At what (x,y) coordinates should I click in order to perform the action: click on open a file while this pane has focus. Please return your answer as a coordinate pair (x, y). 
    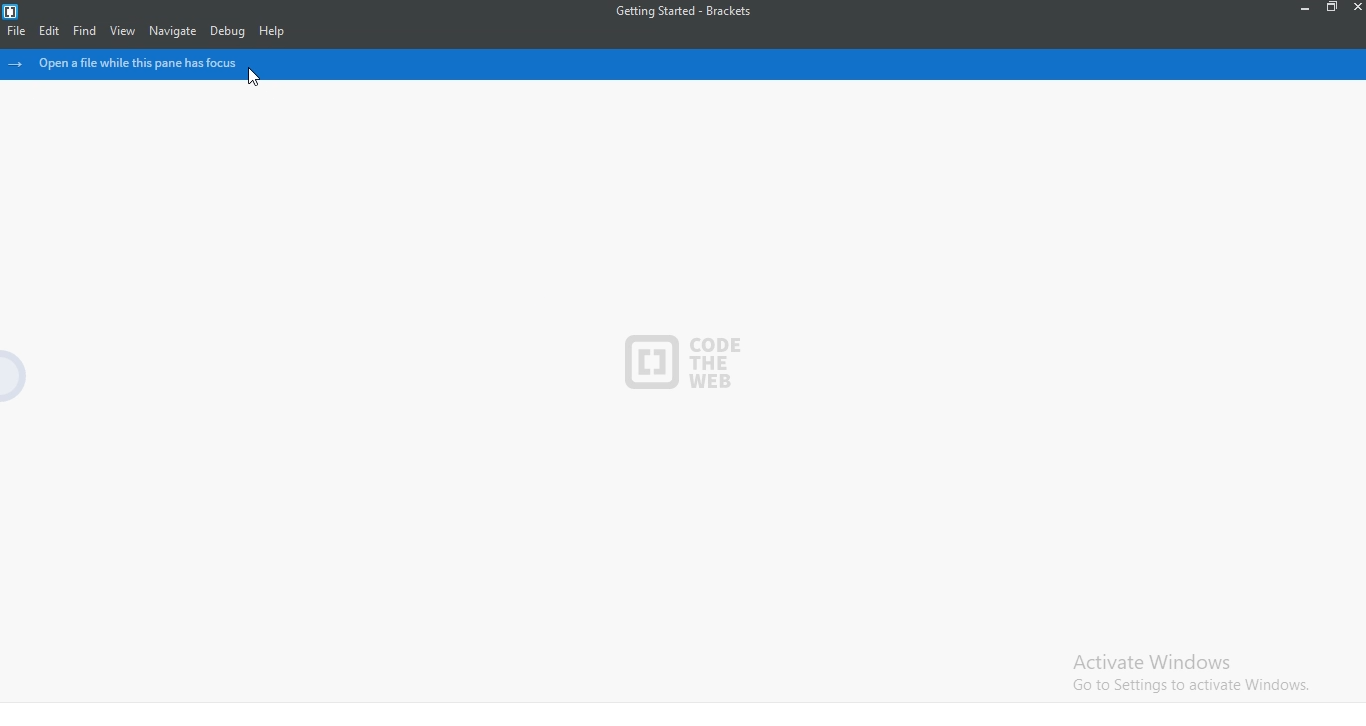
    Looking at the image, I should click on (702, 64).